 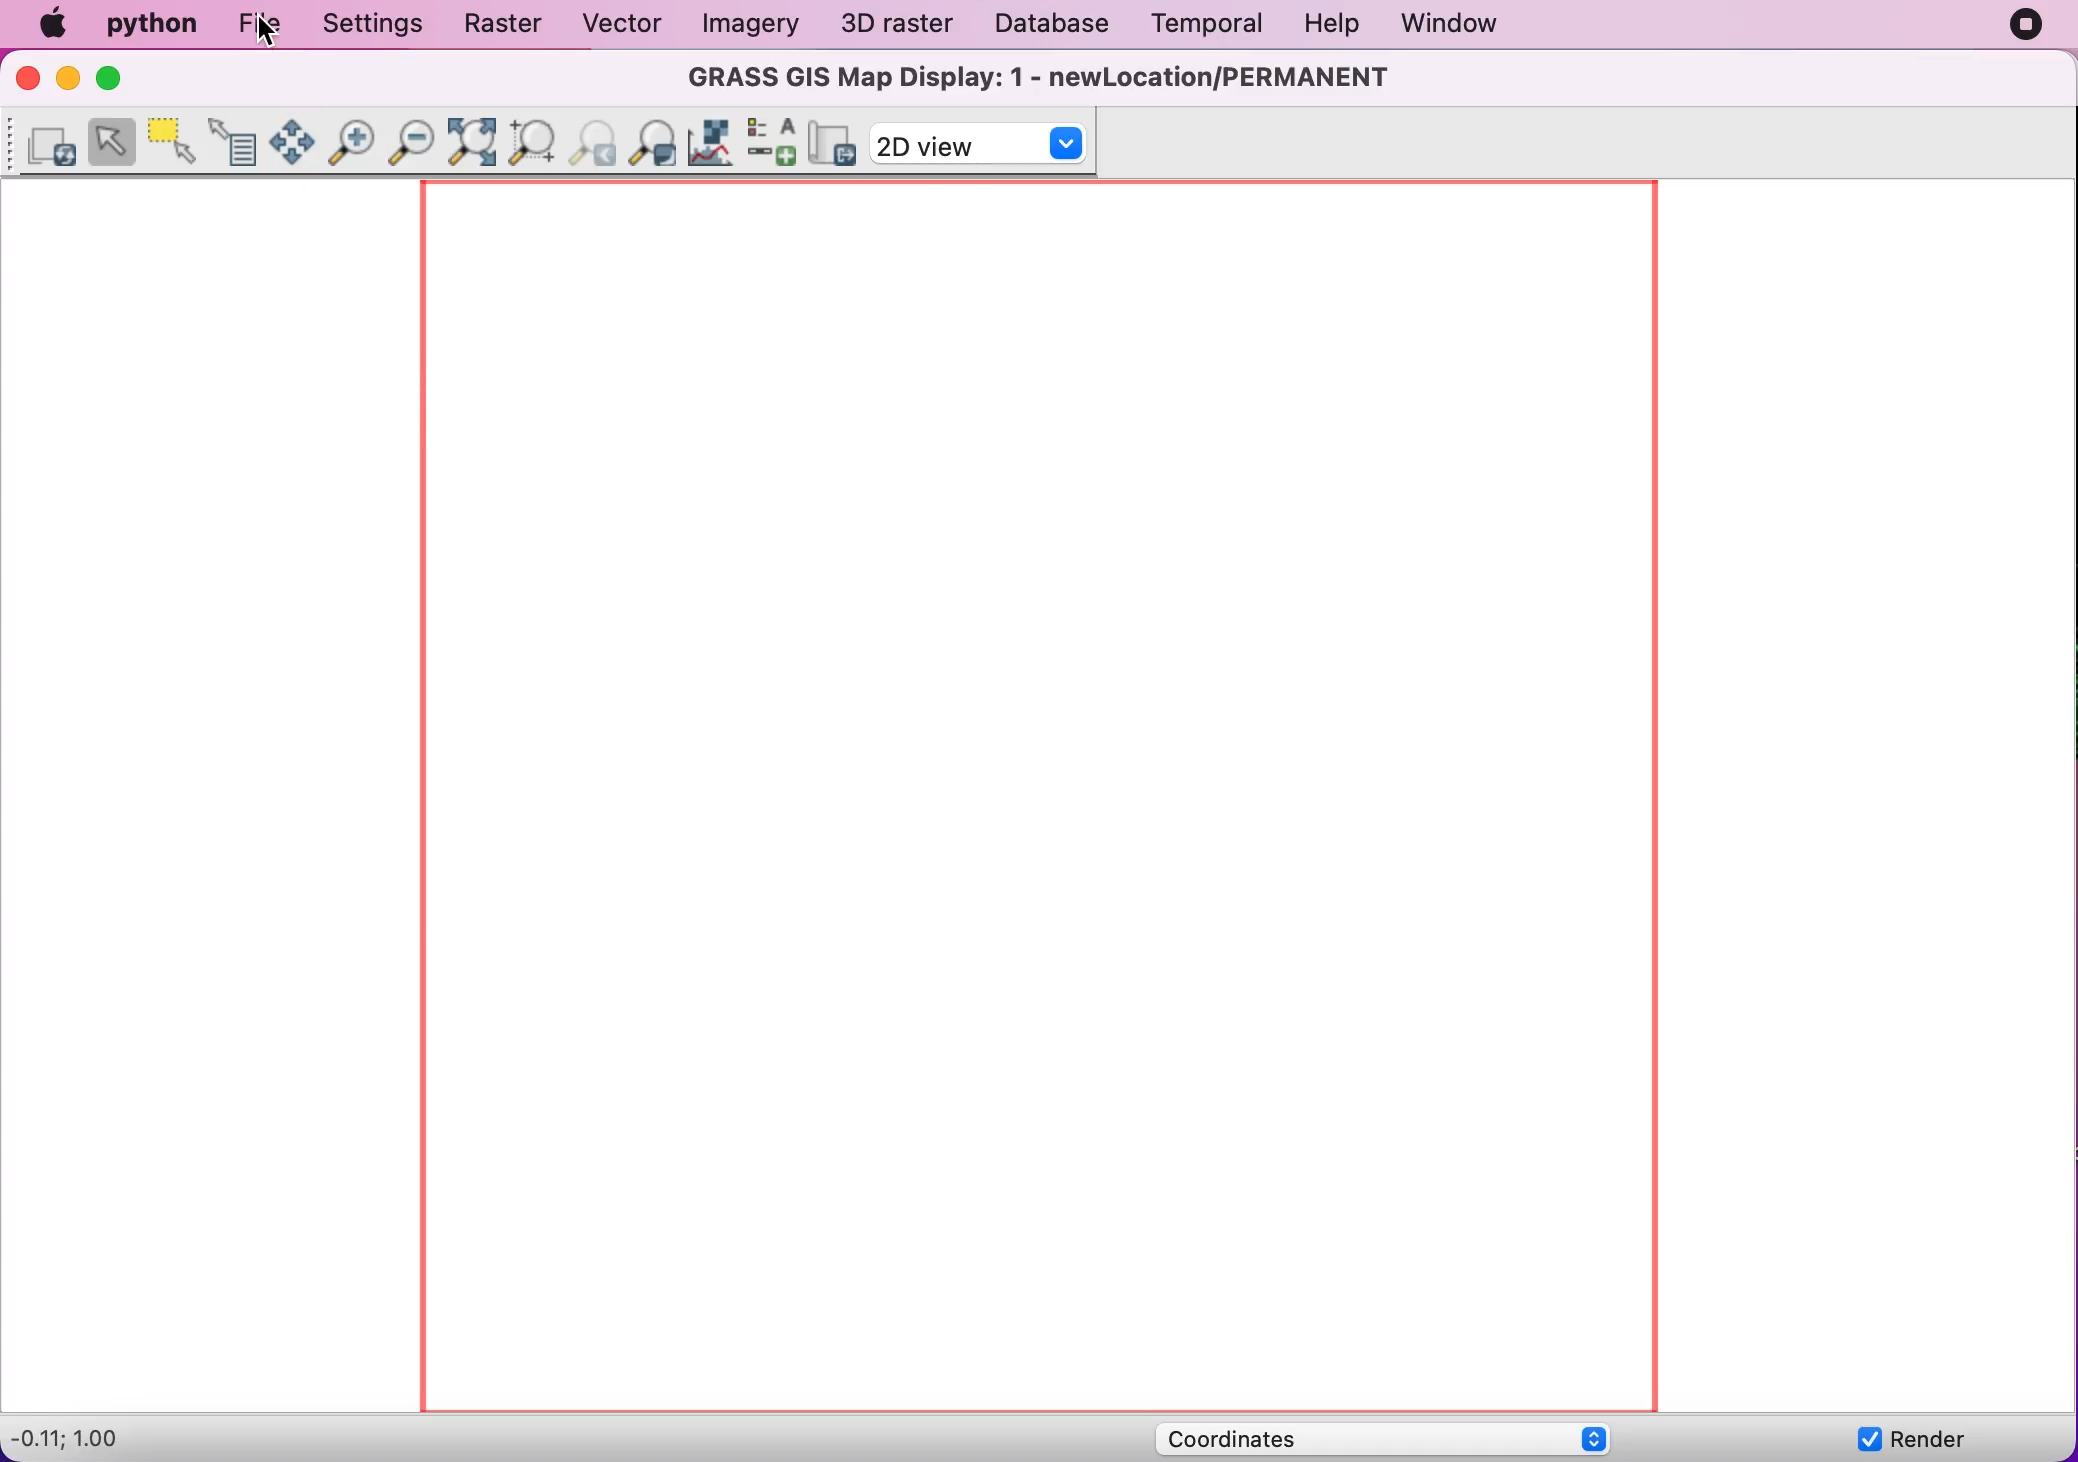 What do you see at coordinates (382, 29) in the screenshot?
I see `settings` at bounding box center [382, 29].